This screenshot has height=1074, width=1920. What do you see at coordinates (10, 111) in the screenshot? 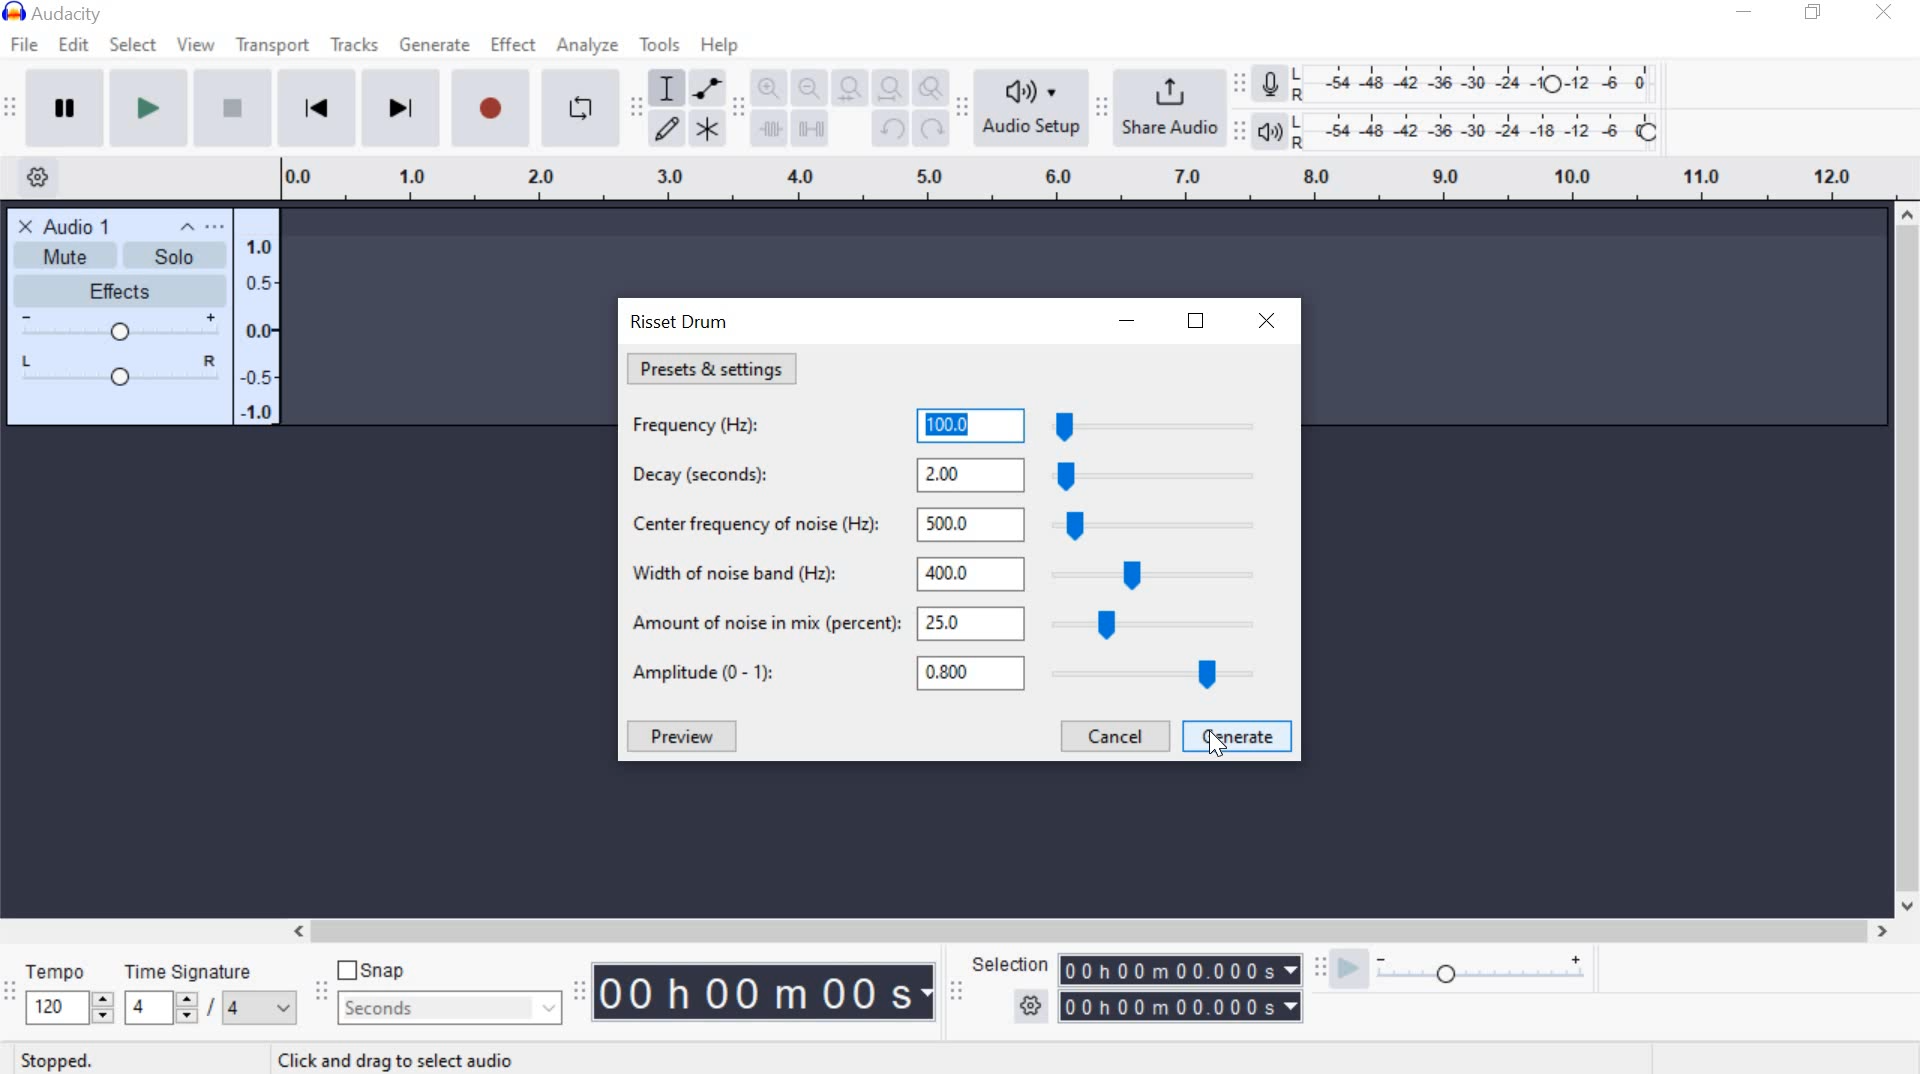
I see `Transport toolbar` at bounding box center [10, 111].